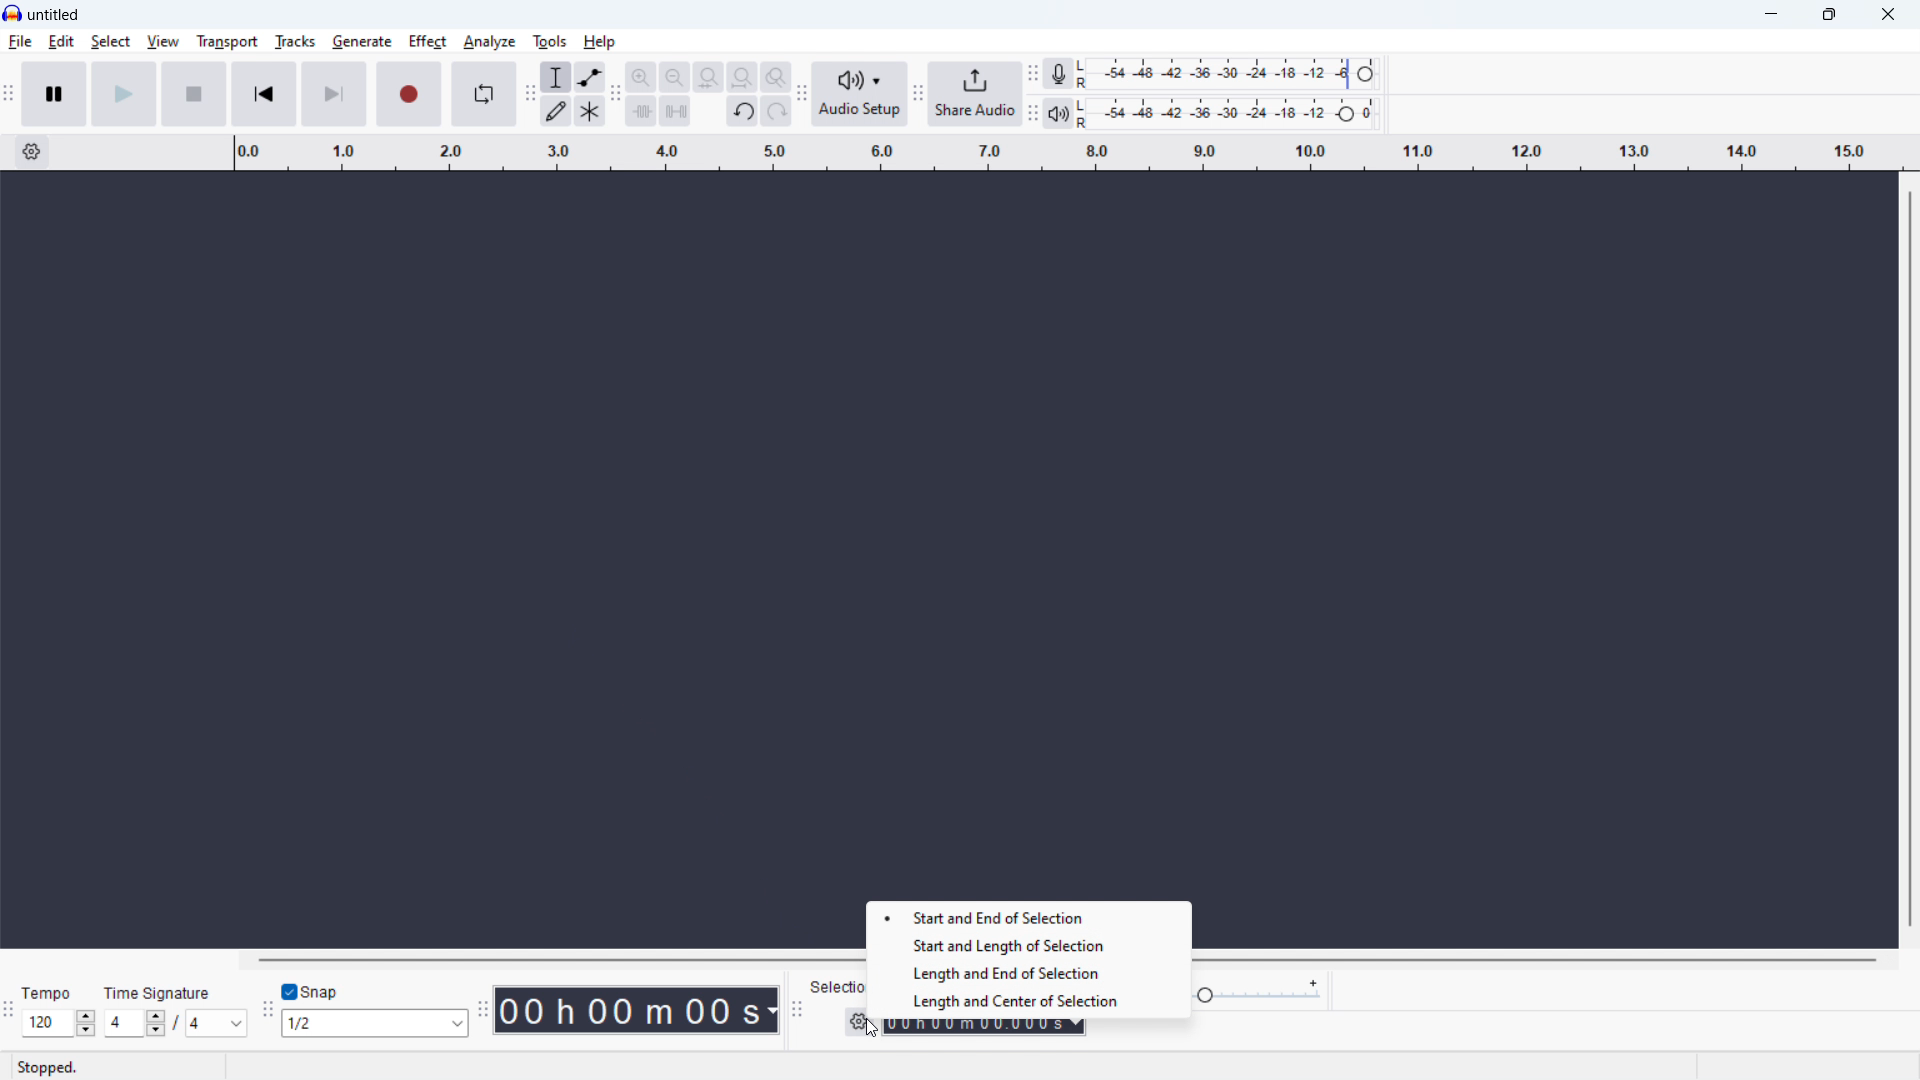 This screenshot has height=1080, width=1920. Describe the element at coordinates (296, 41) in the screenshot. I see `tracks` at that location.